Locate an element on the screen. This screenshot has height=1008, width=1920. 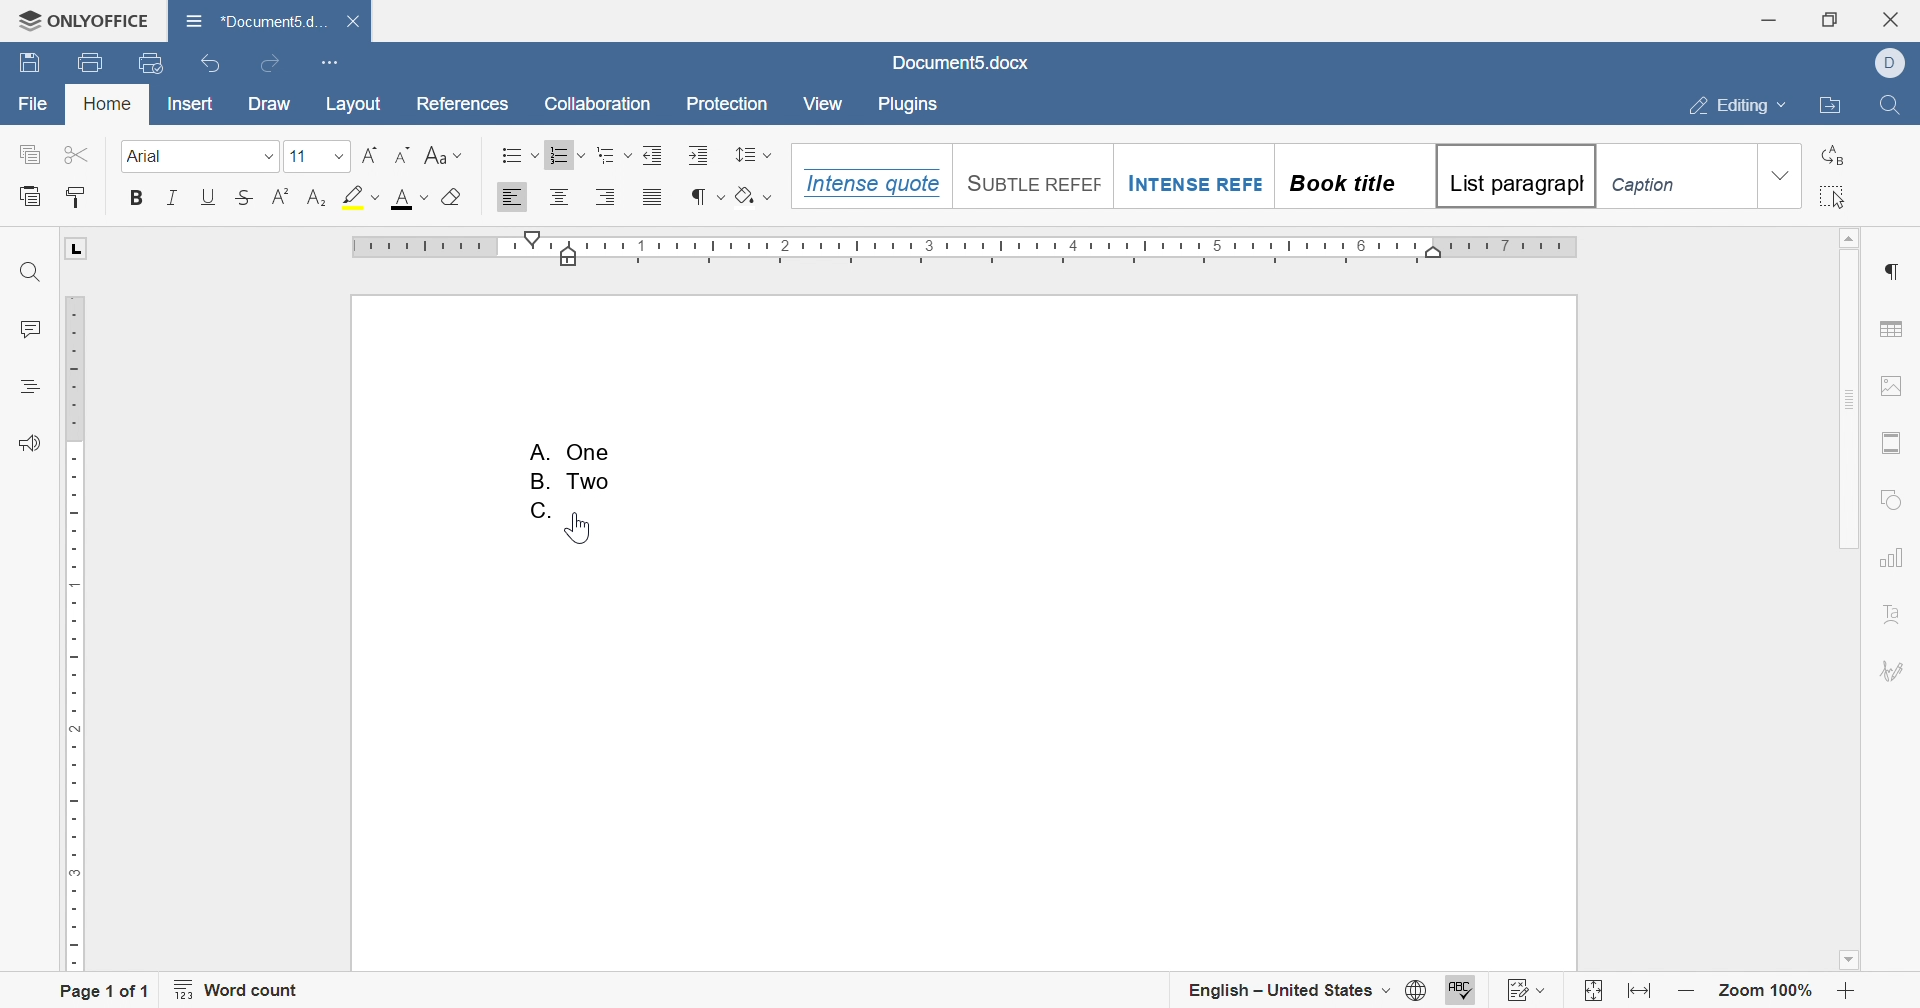
ruler is located at coordinates (78, 633).